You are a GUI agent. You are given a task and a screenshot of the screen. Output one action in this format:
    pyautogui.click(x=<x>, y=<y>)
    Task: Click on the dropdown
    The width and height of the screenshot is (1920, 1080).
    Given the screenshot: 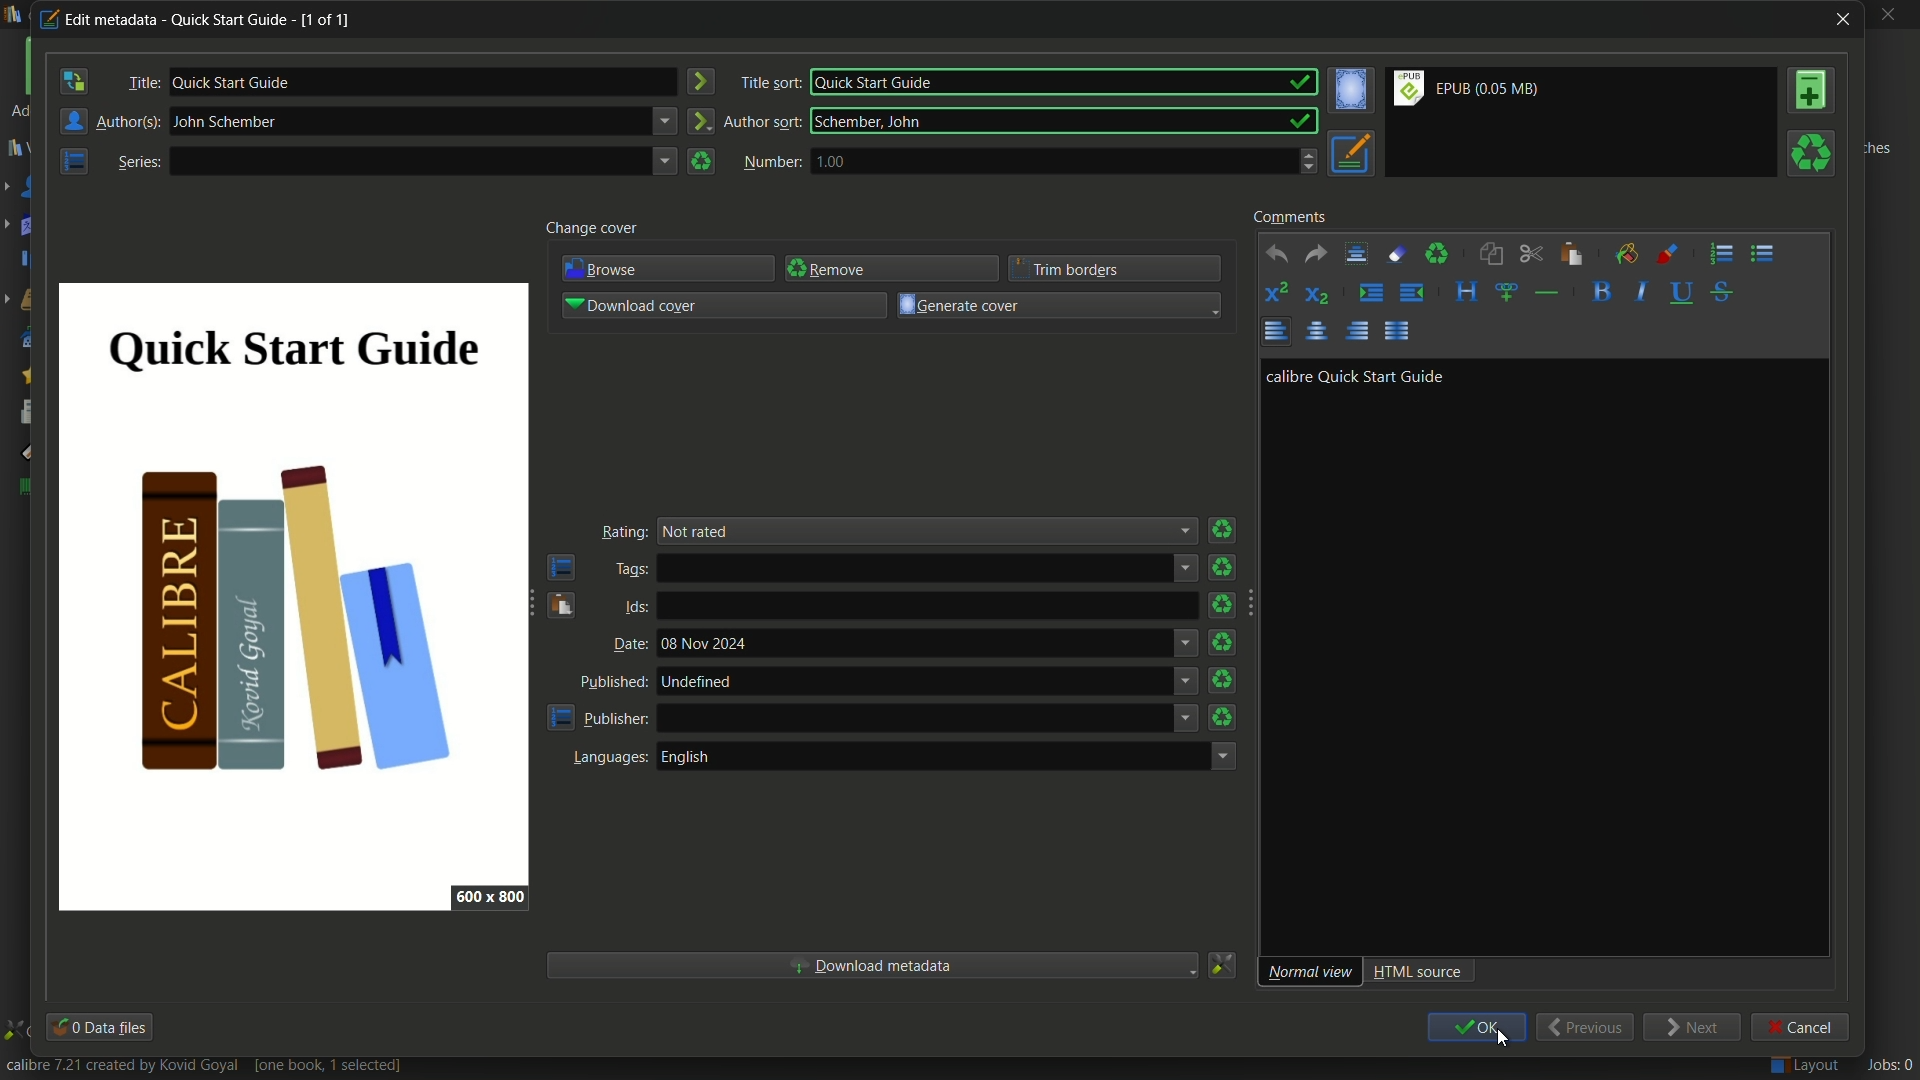 What is the action you would take?
    pyautogui.click(x=1223, y=759)
    